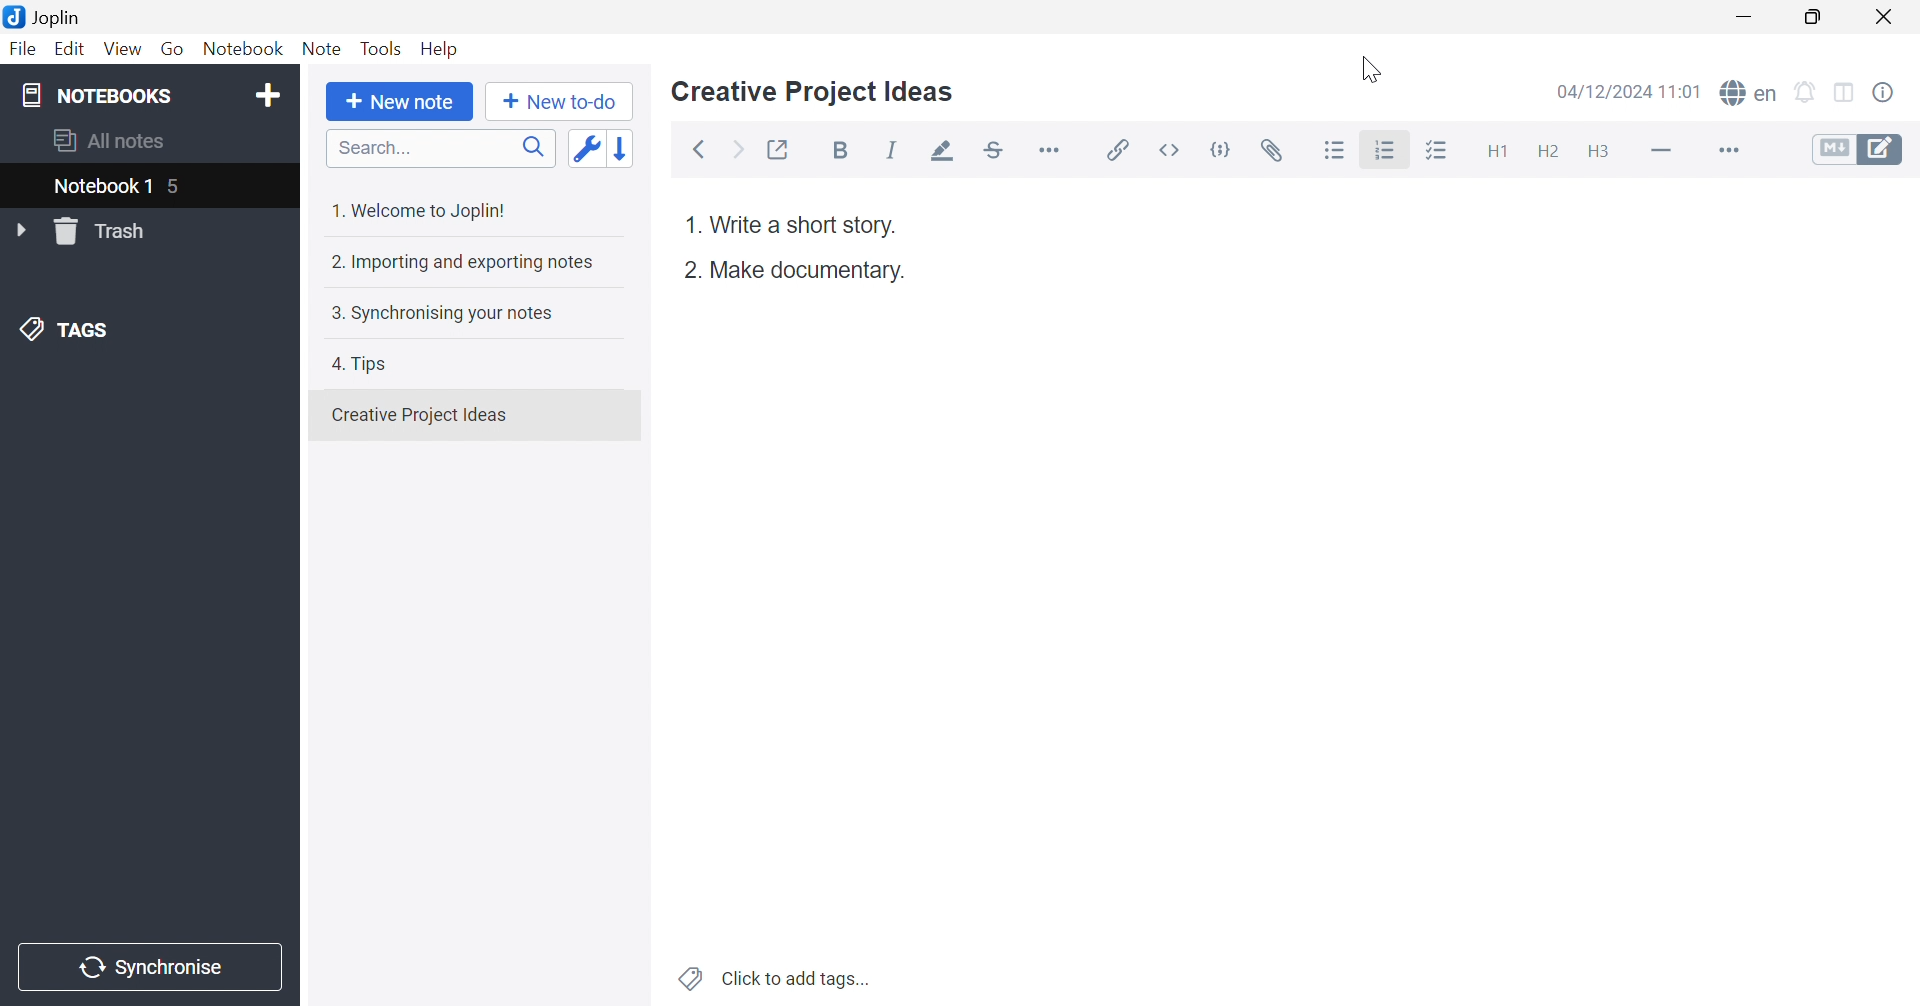 The image size is (1920, 1006). I want to click on Creative Projects Ideas, so click(419, 415).